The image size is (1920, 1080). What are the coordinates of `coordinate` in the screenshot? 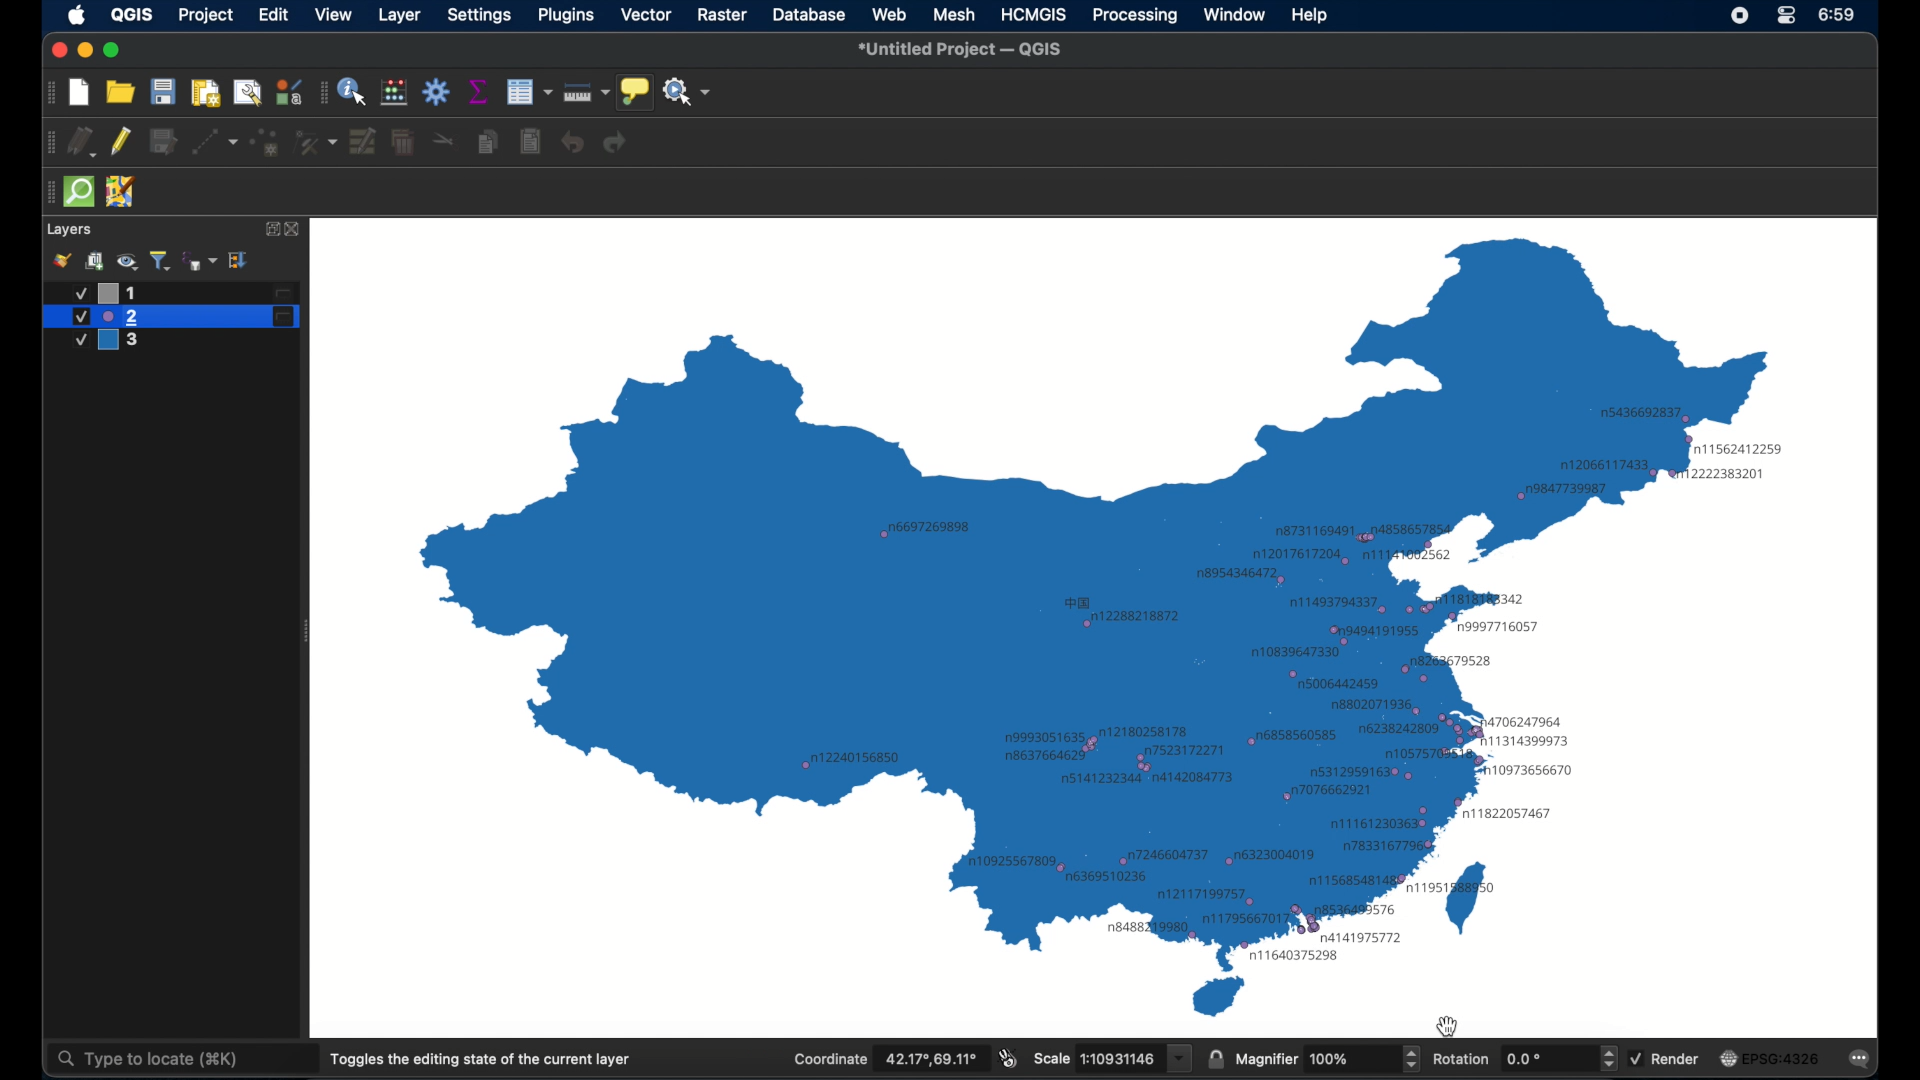 It's located at (888, 1060).